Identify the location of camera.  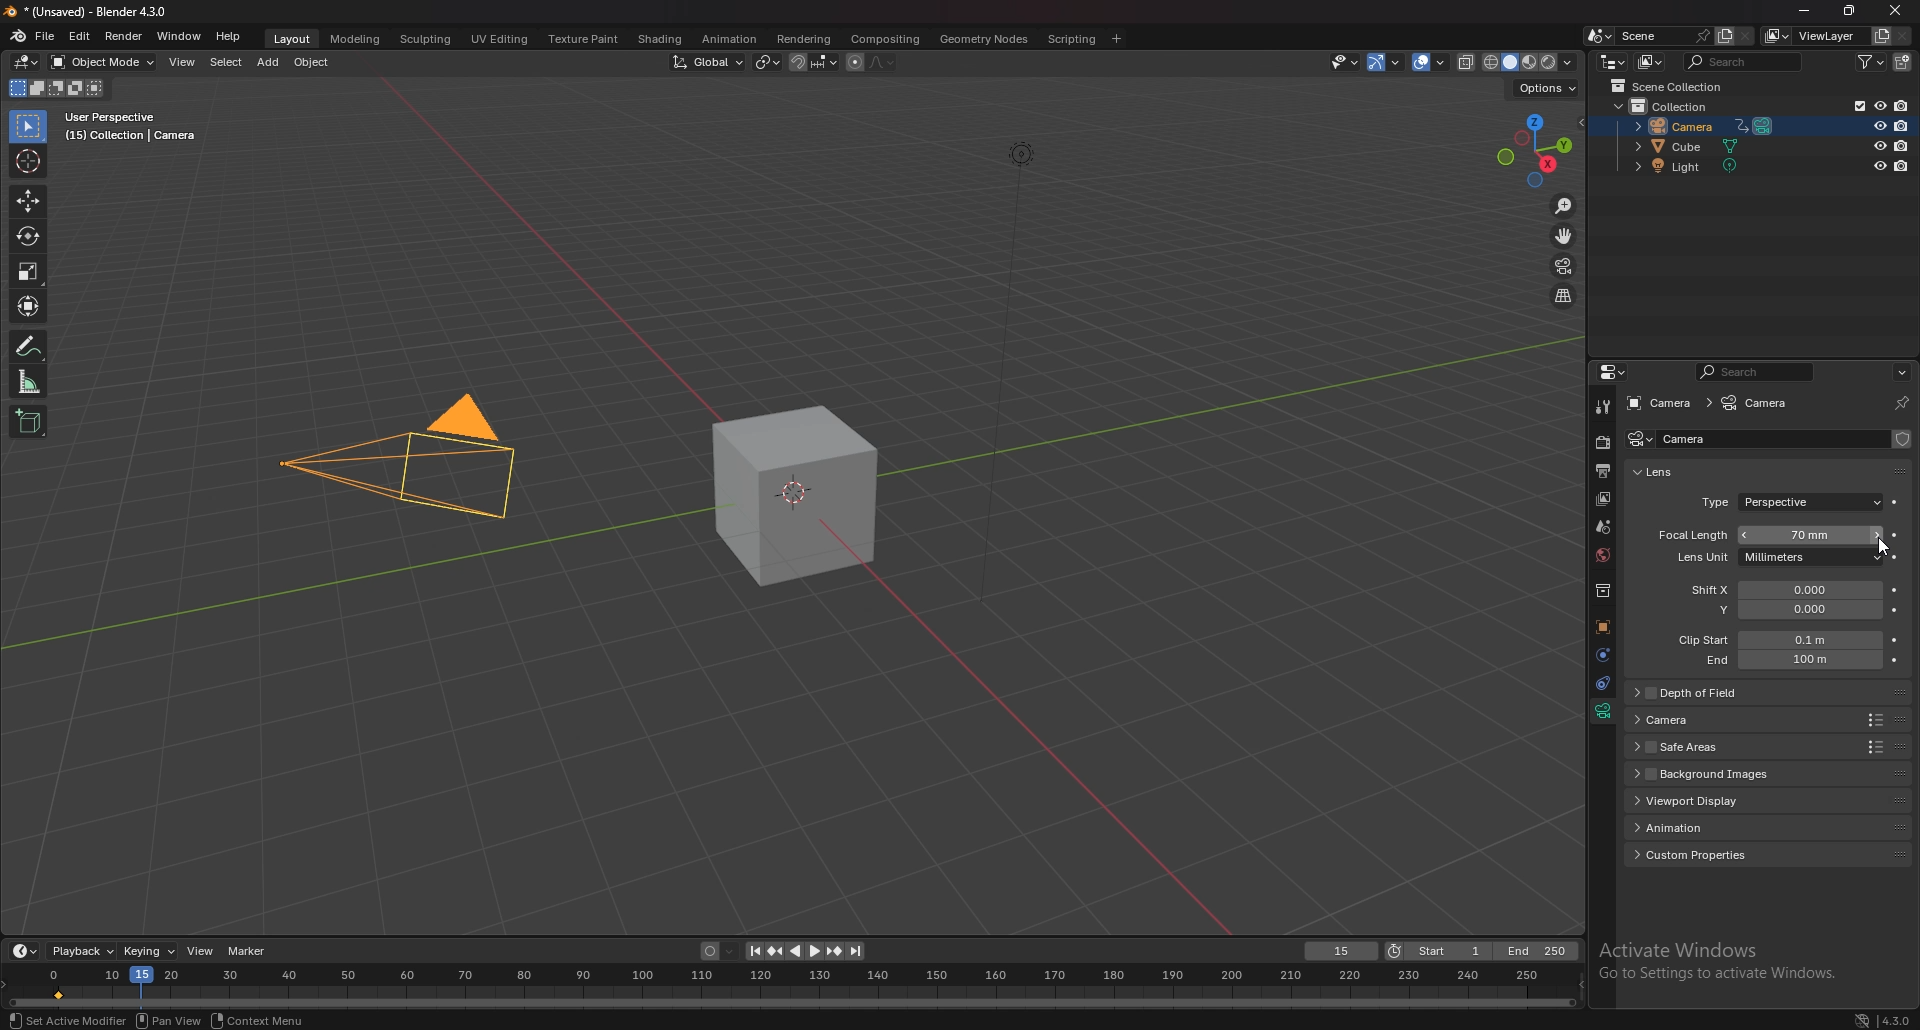
(379, 464).